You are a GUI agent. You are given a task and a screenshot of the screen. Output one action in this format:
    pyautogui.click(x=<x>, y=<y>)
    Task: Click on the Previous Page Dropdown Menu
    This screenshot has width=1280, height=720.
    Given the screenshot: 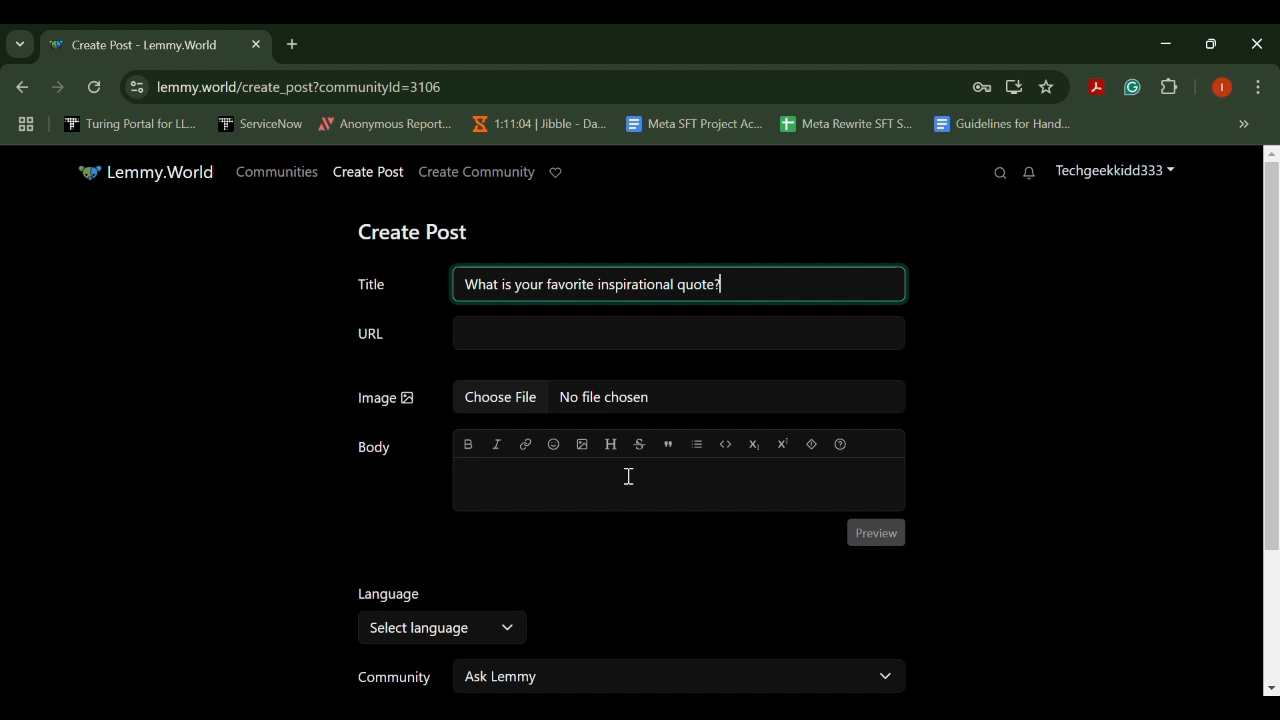 What is the action you would take?
    pyautogui.click(x=20, y=45)
    